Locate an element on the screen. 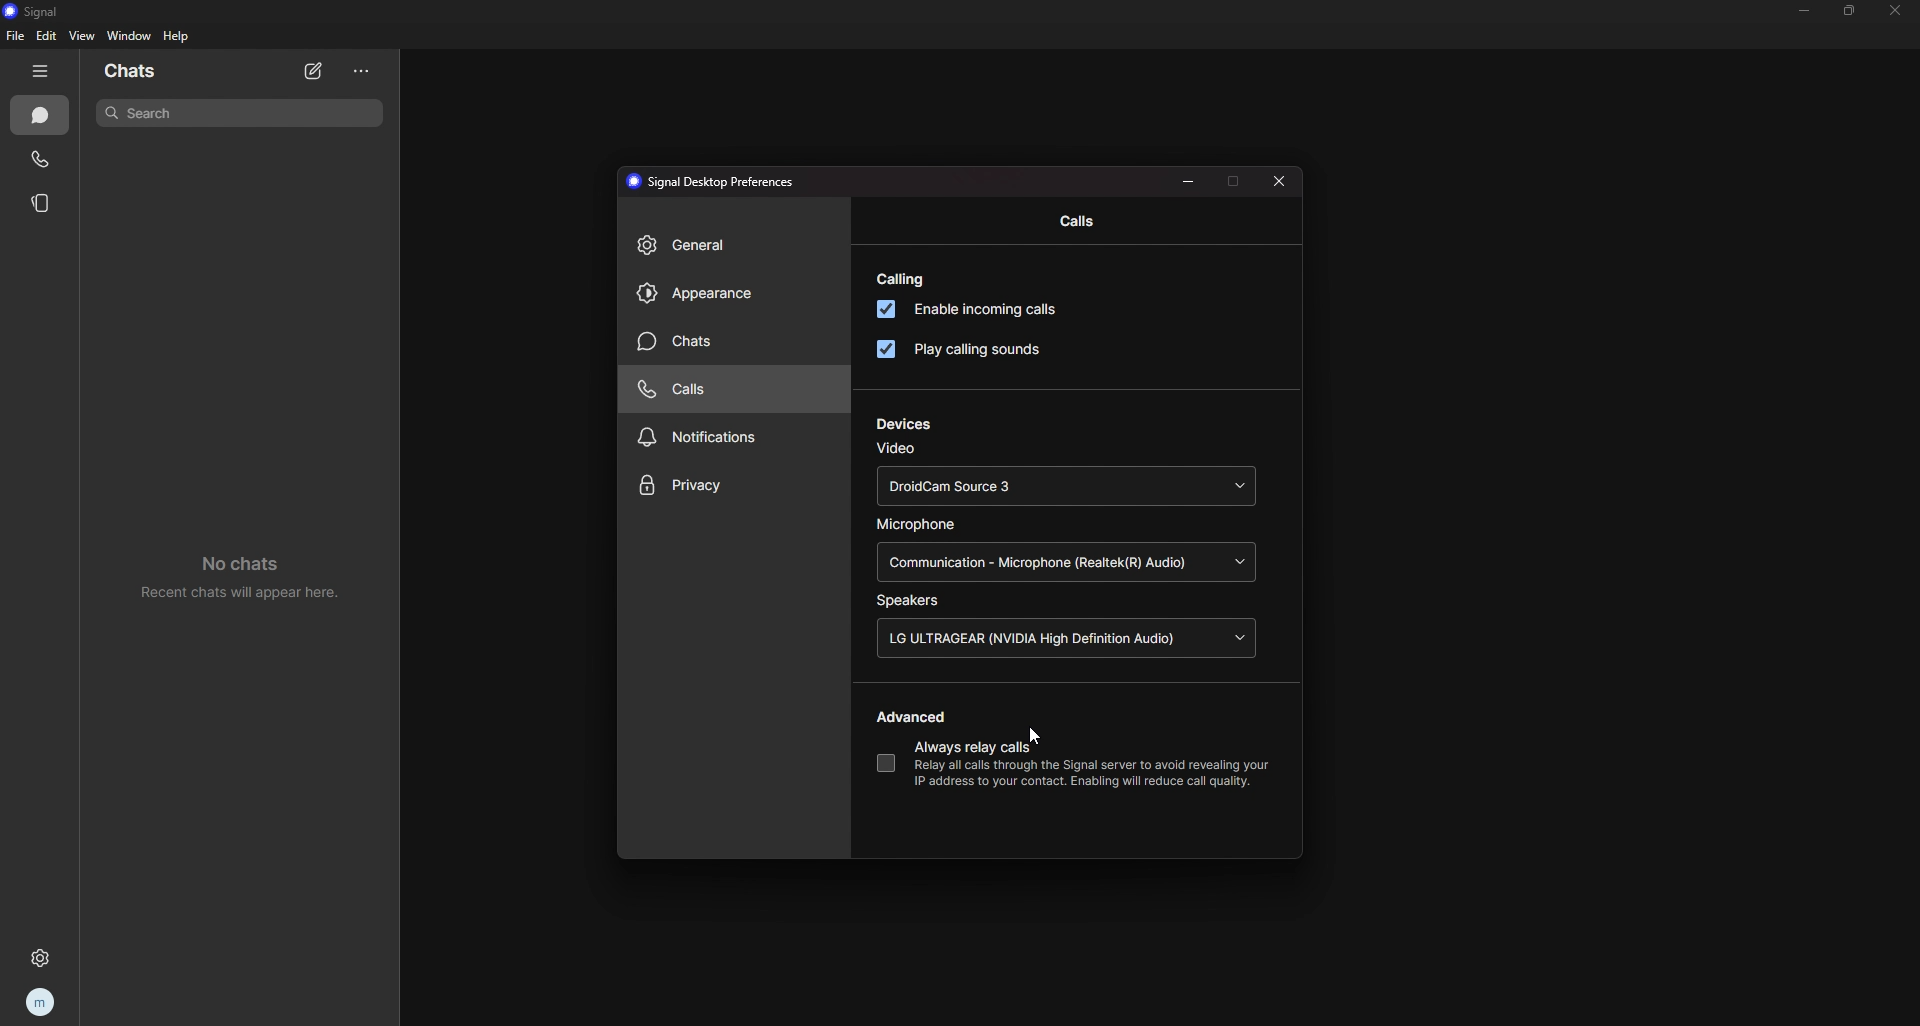  options is located at coordinates (363, 72).